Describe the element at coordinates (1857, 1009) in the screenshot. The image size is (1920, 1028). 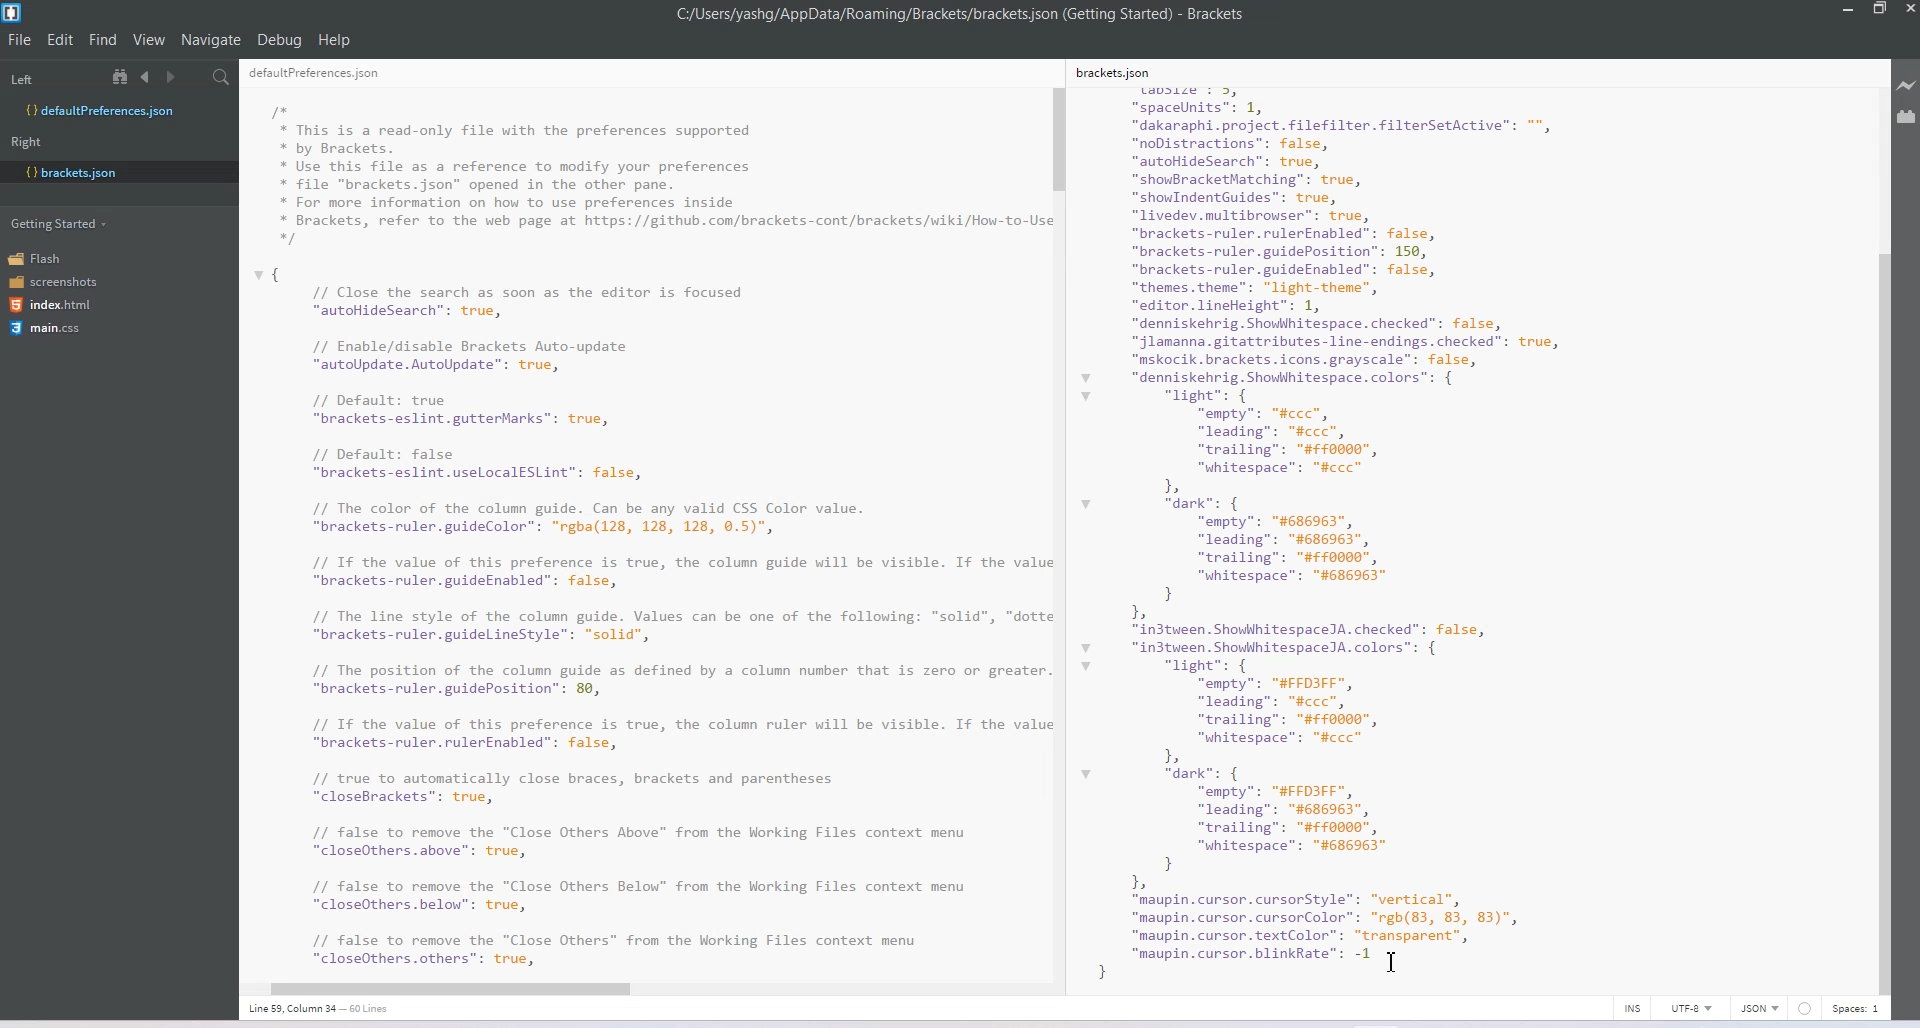
I see `Spaces 1` at that location.